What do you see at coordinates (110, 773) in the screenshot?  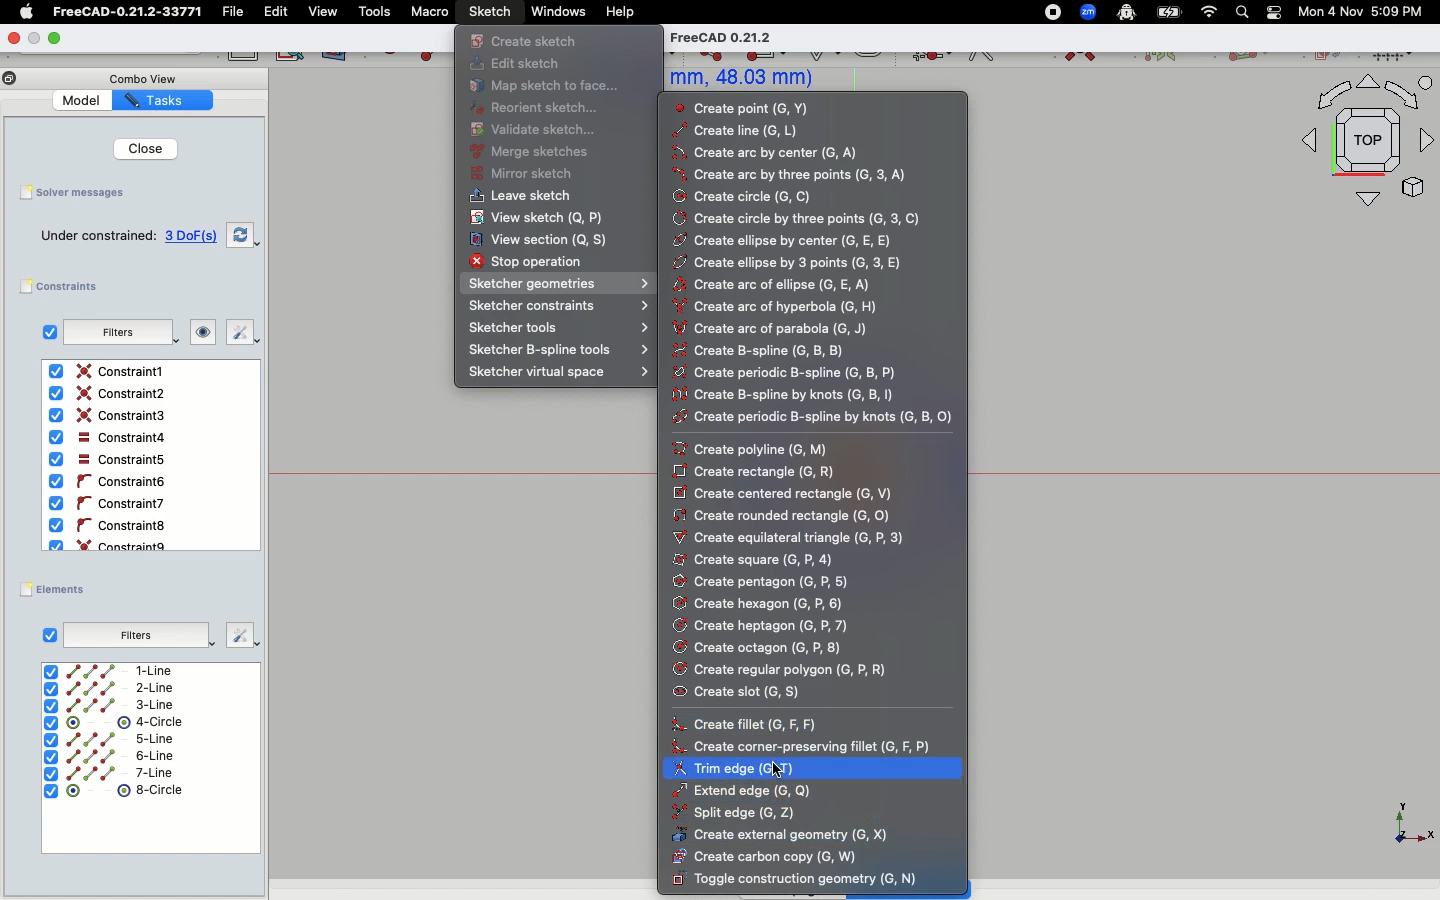 I see `7-line` at bounding box center [110, 773].